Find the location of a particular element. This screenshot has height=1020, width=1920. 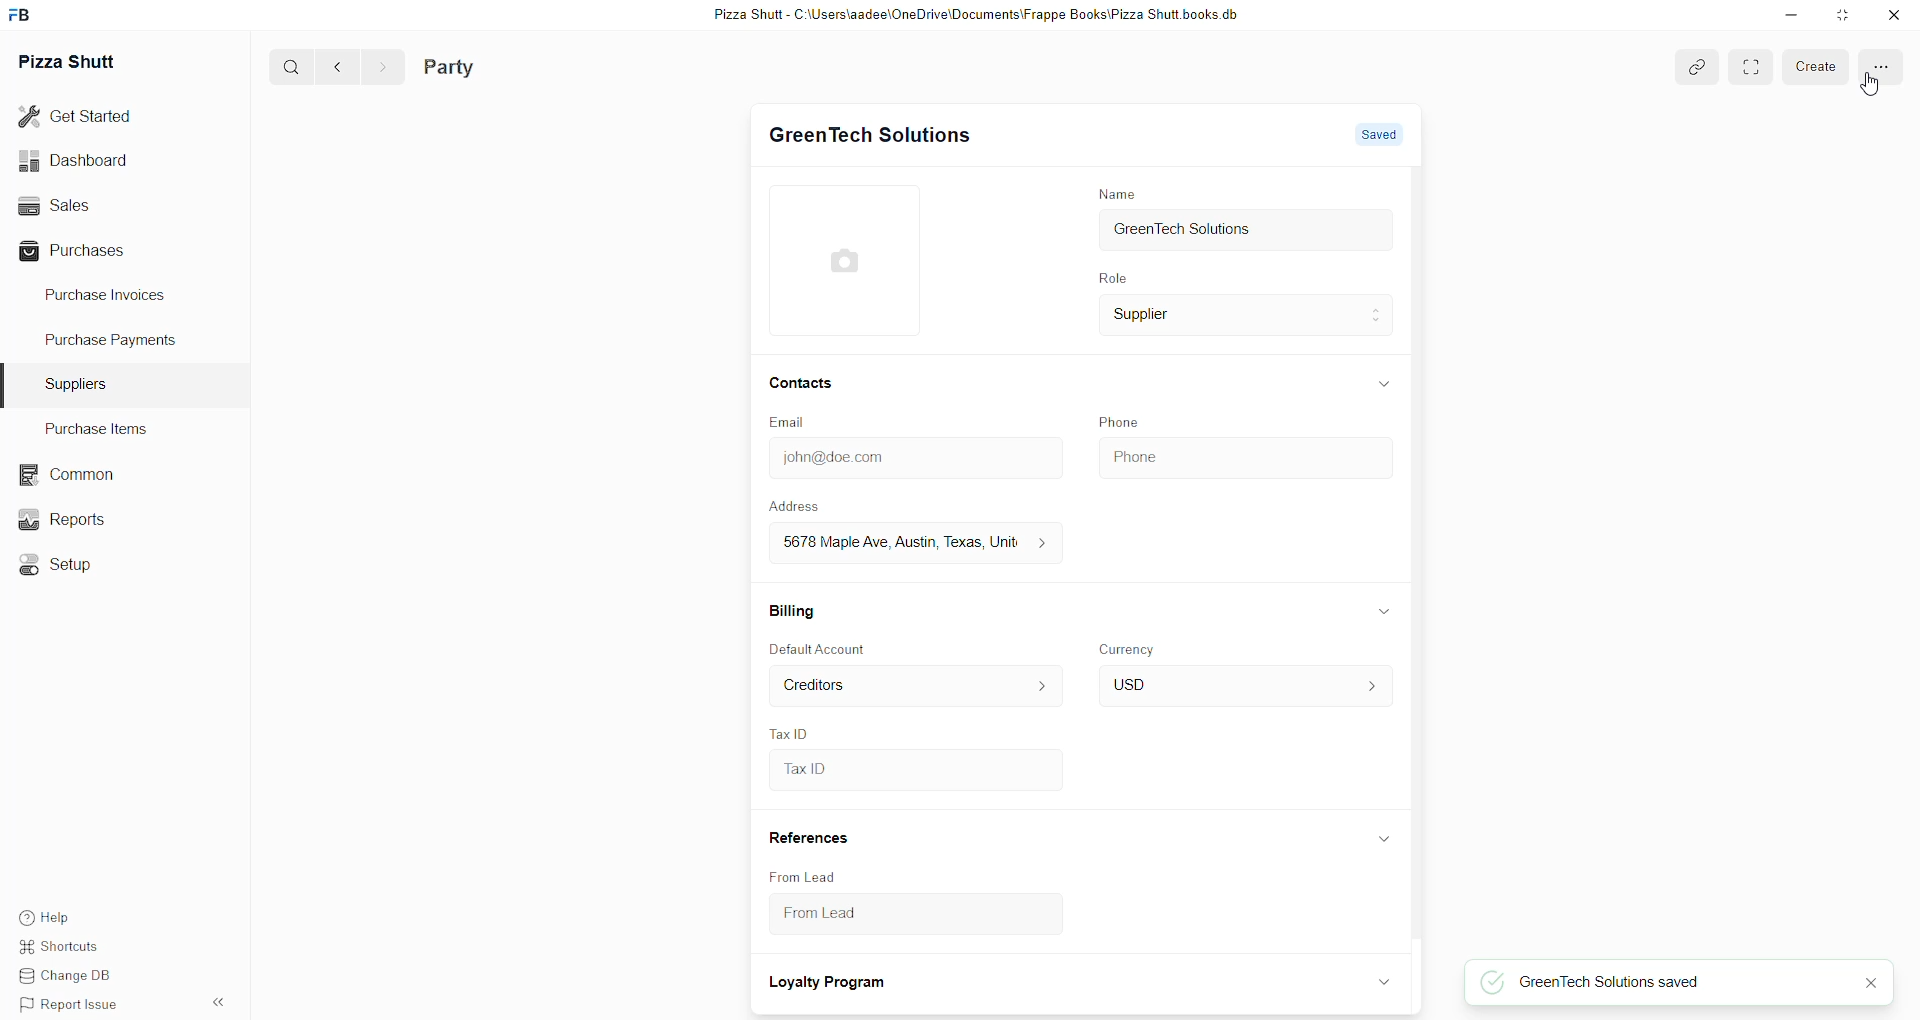

Address is located at coordinates (808, 506).